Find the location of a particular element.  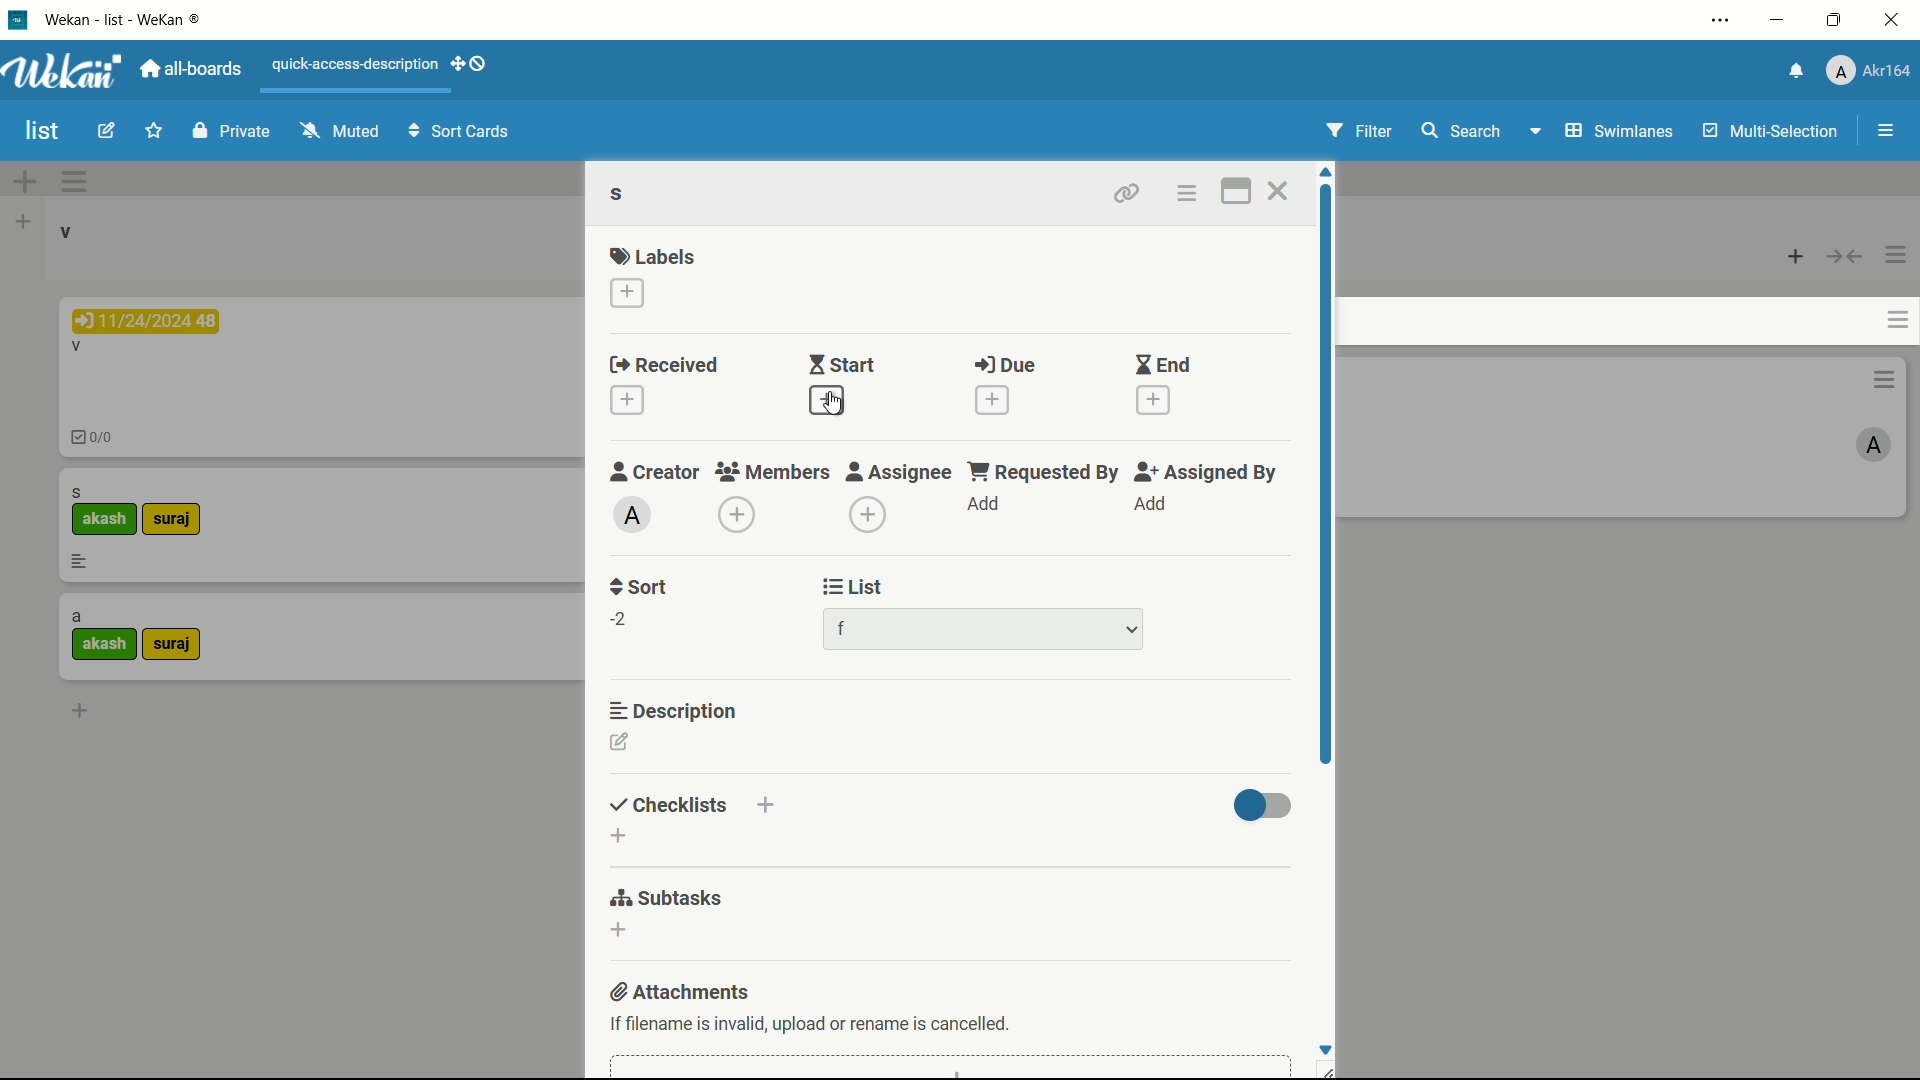

card name is located at coordinates (77, 618).